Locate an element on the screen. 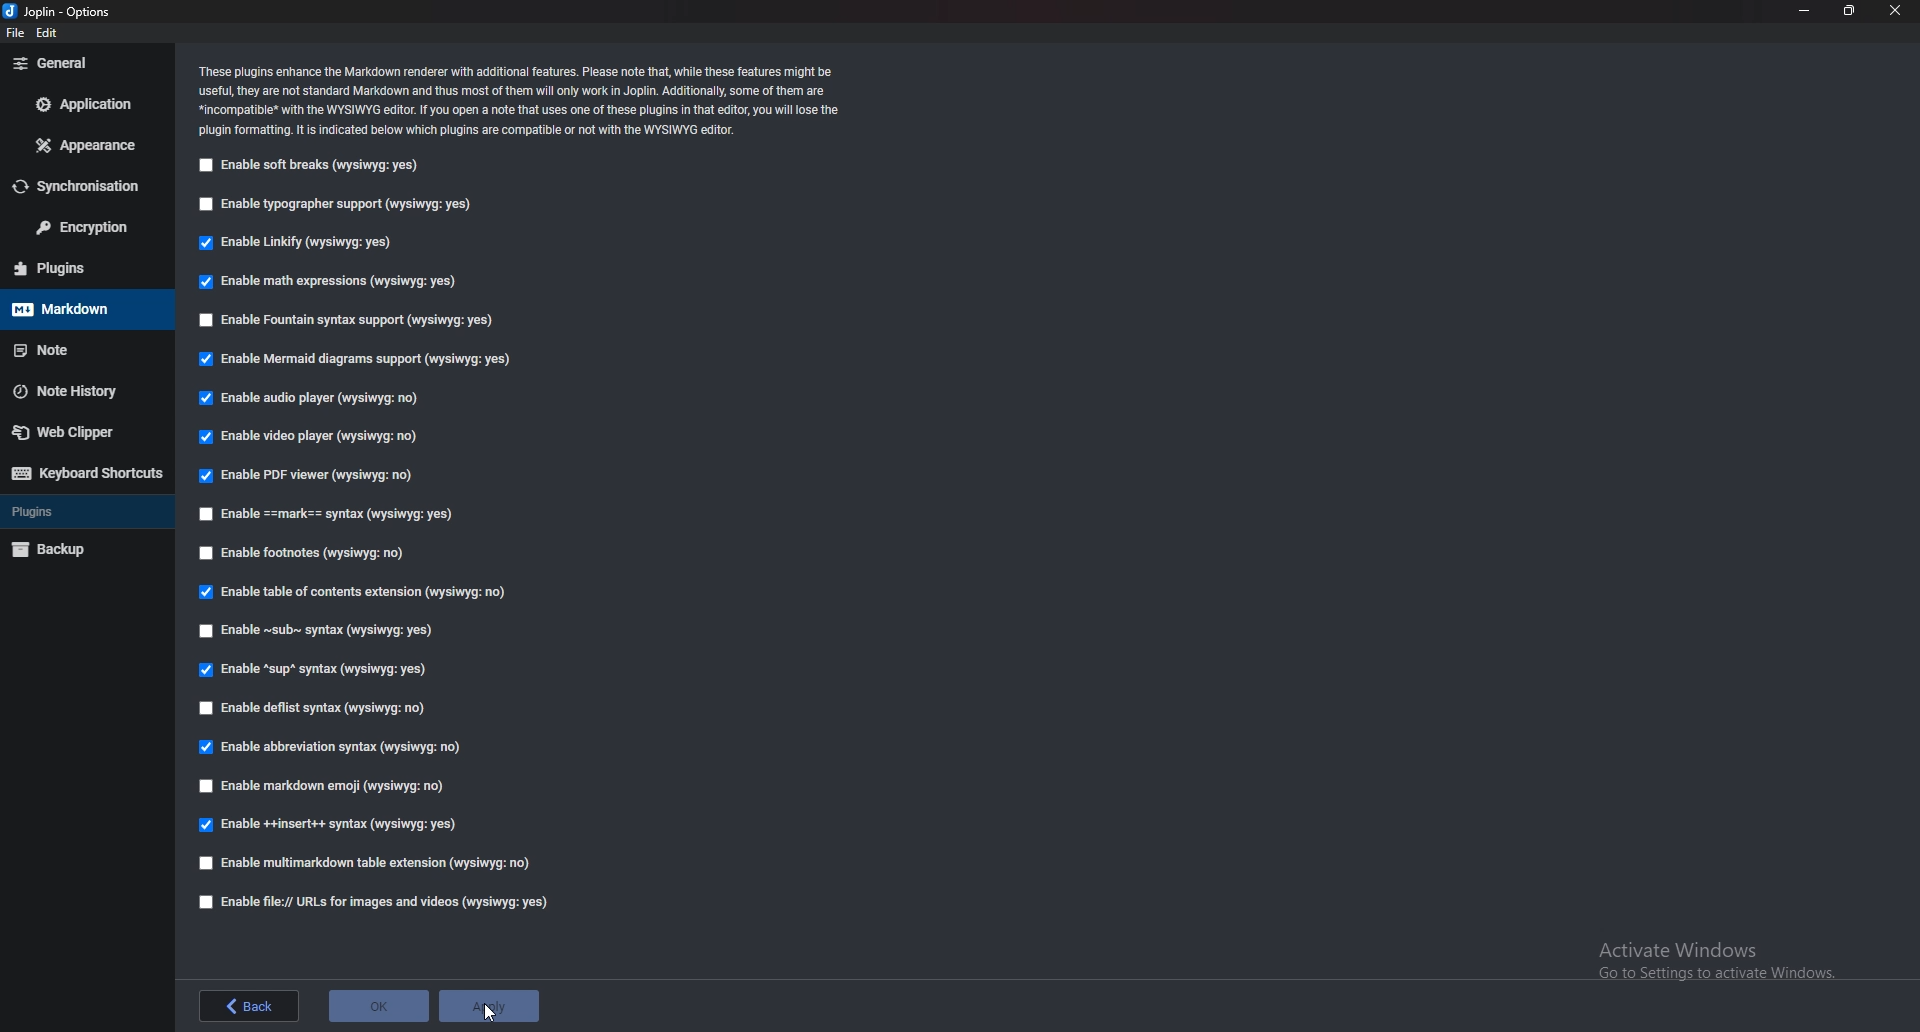 This screenshot has width=1920, height=1032. note is located at coordinates (86, 347).